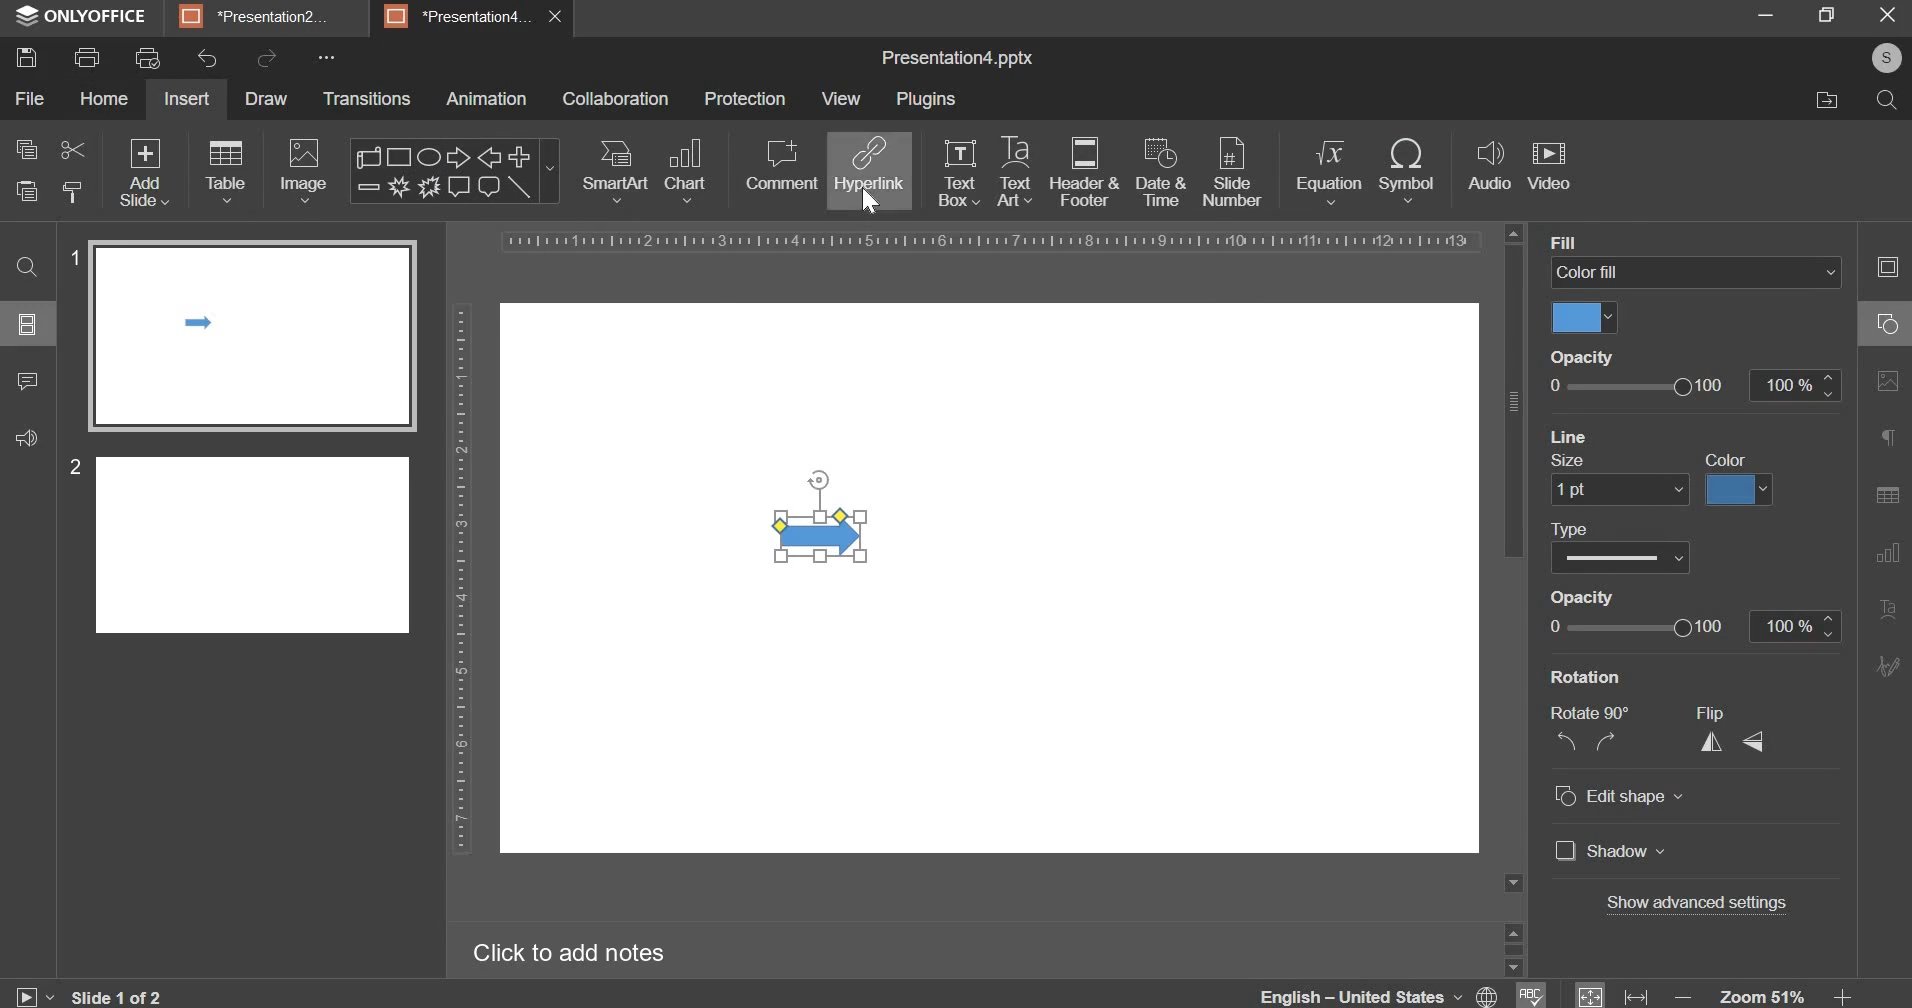 The height and width of the screenshot is (1008, 1912). Describe the element at coordinates (957, 60) in the screenshot. I see `presentation name` at that location.